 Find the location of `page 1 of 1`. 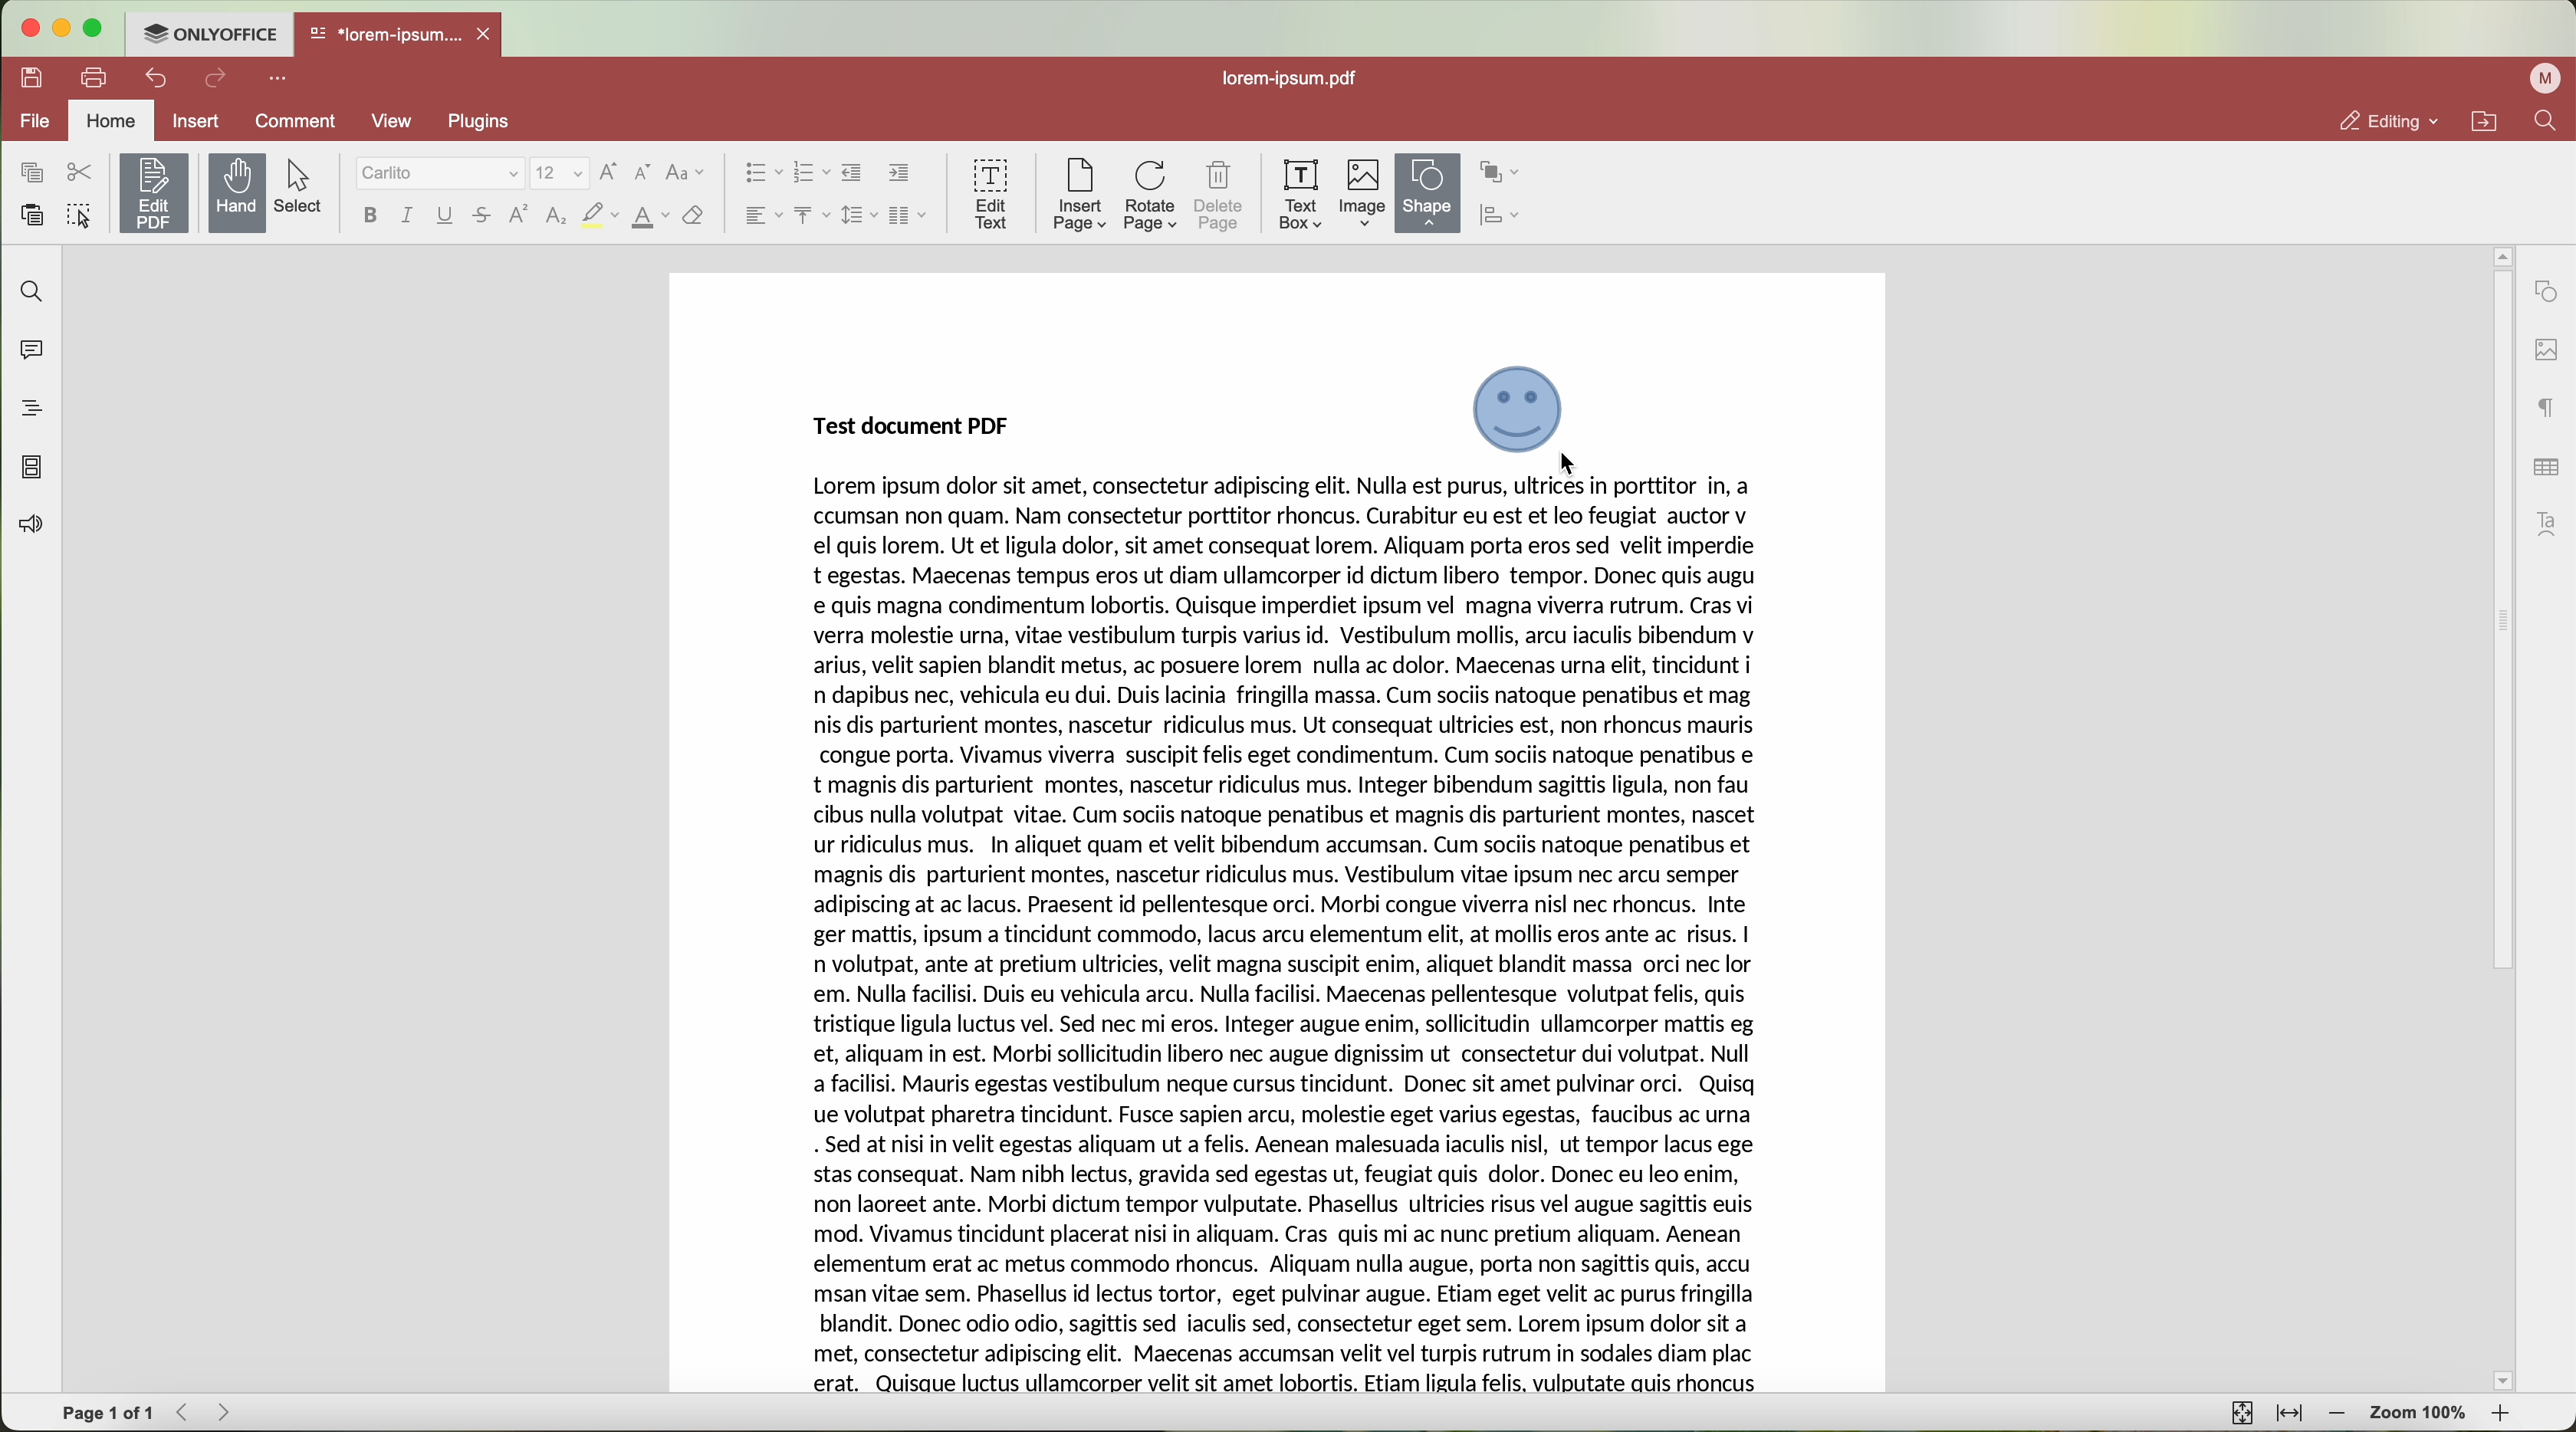

page 1 of 1 is located at coordinates (109, 1414).